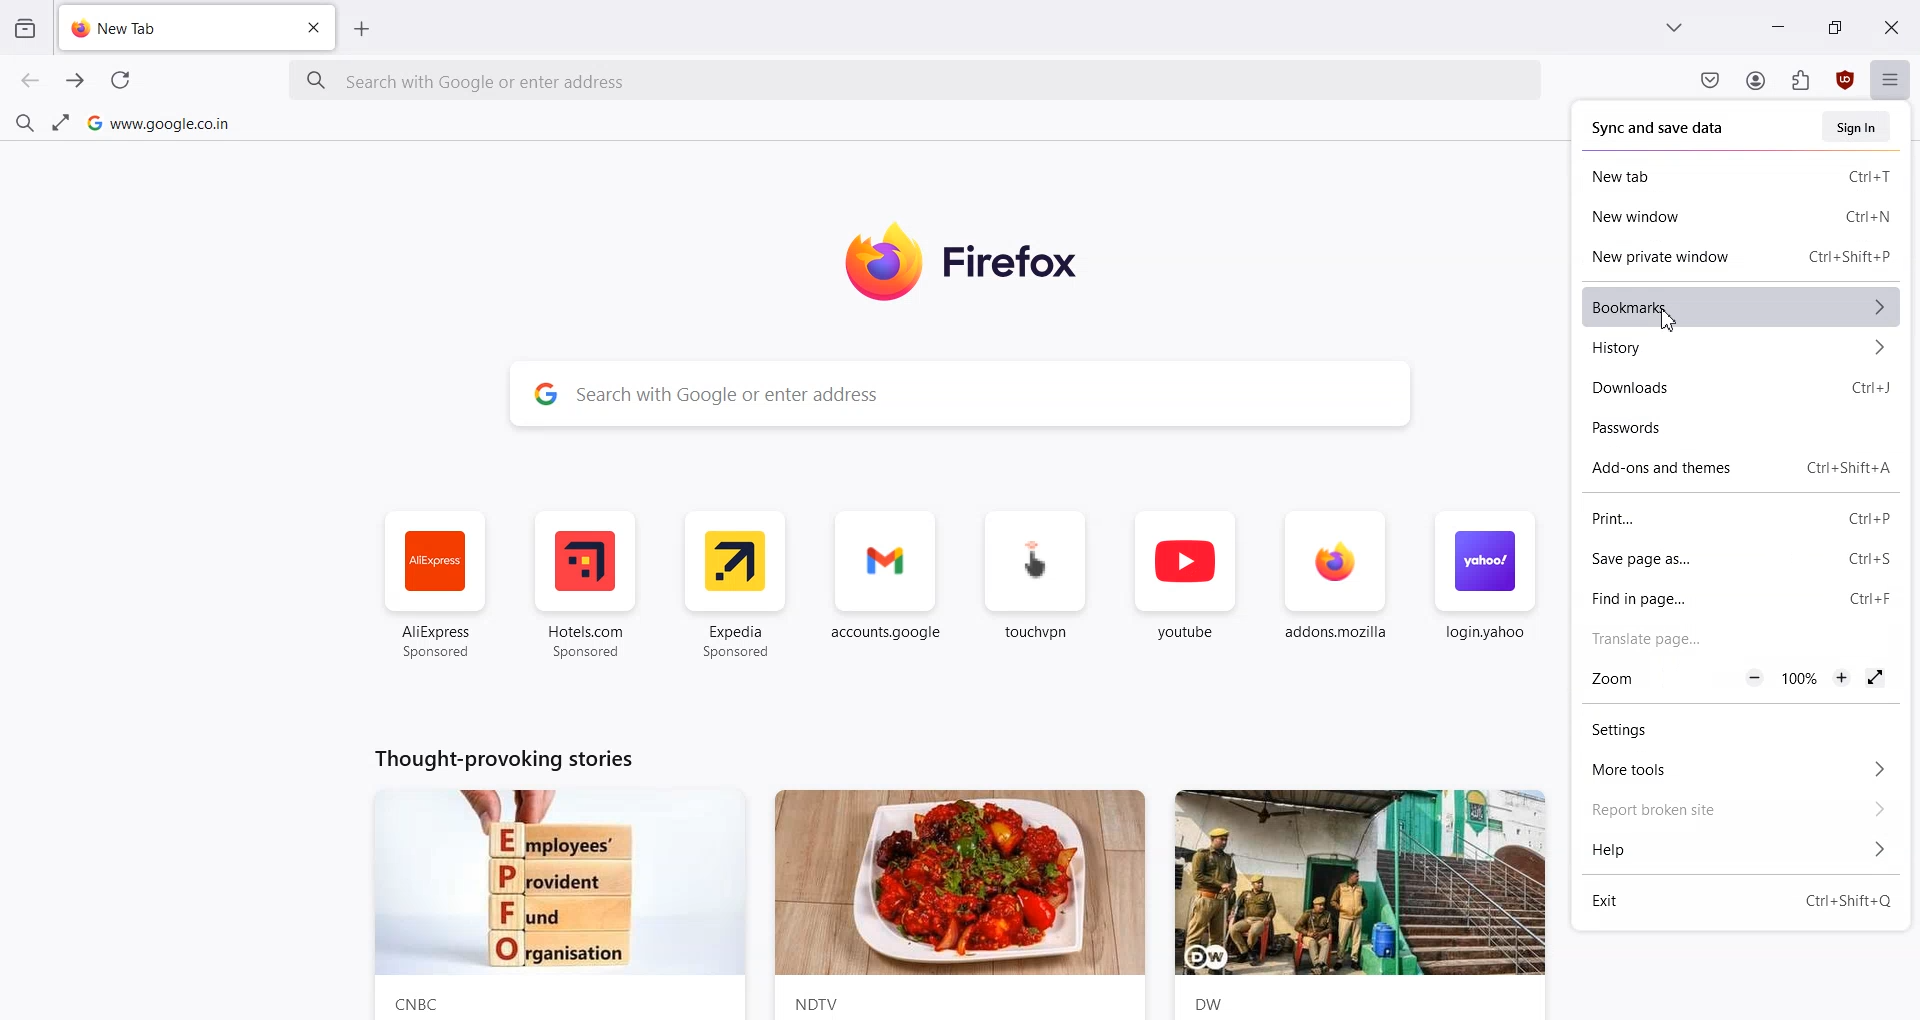  I want to click on Shortcut key, so click(1874, 388).